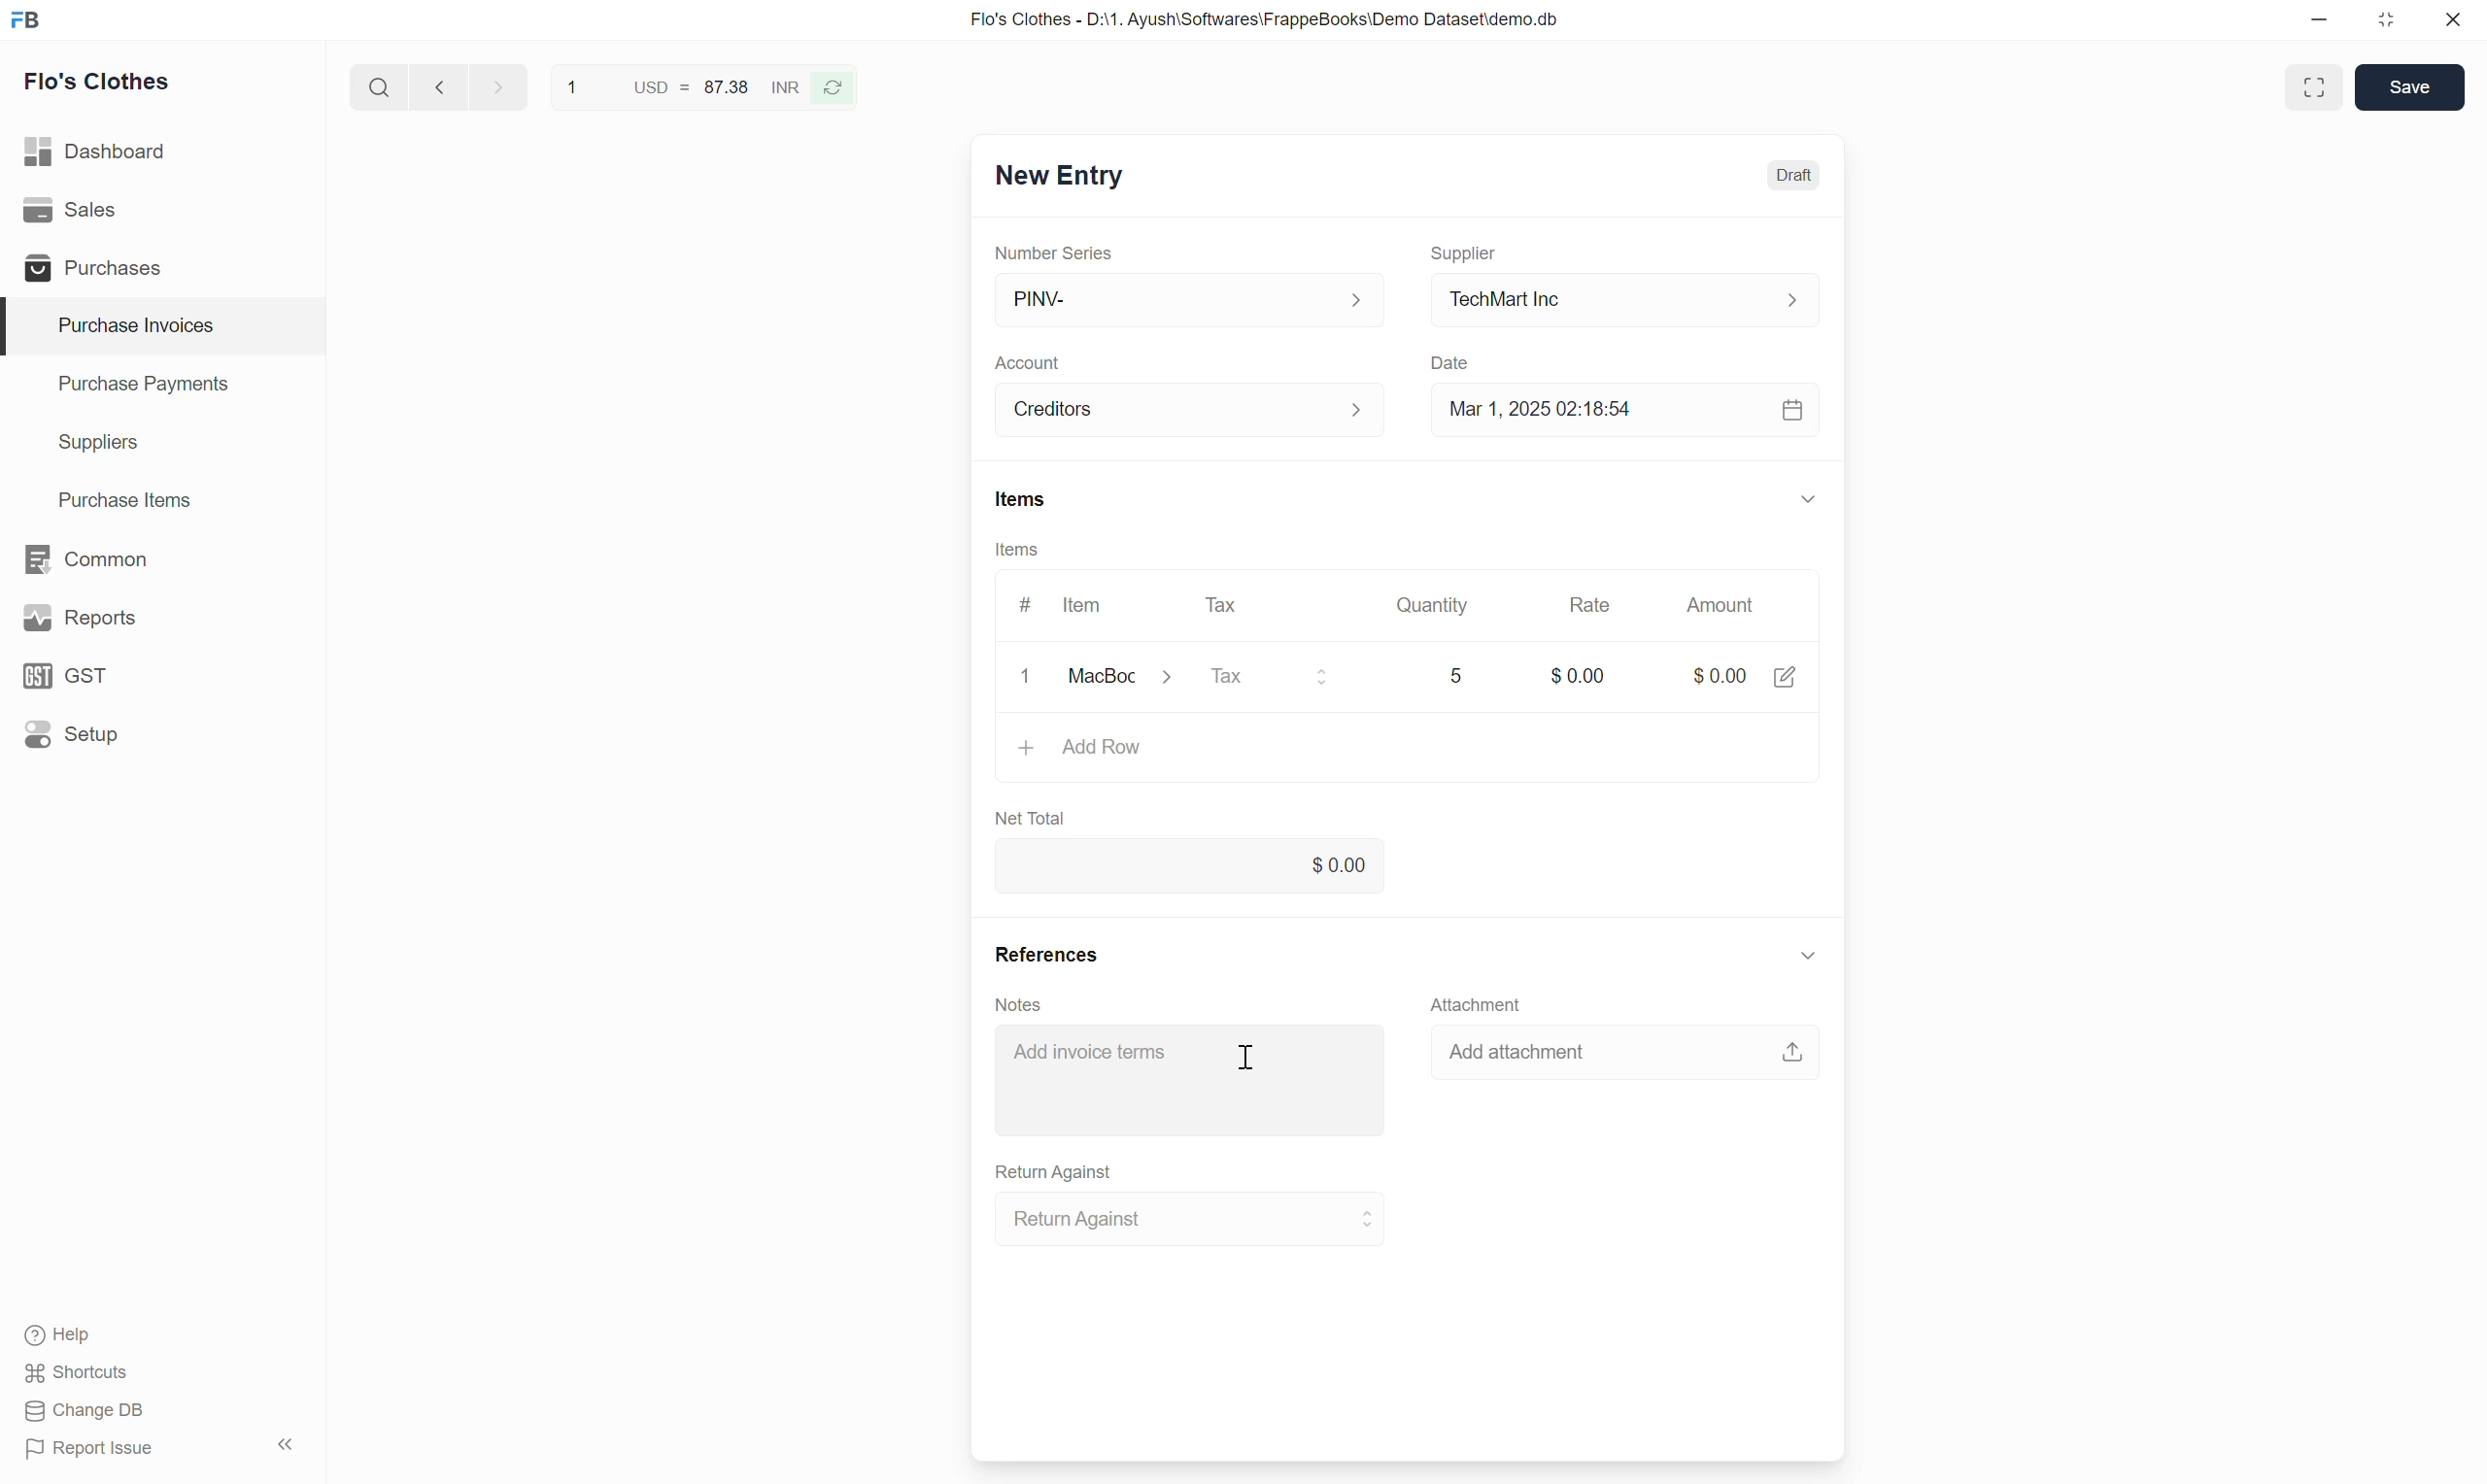  What do you see at coordinates (501, 86) in the screenshot?
I see `next` at bounding box center [501, 86].